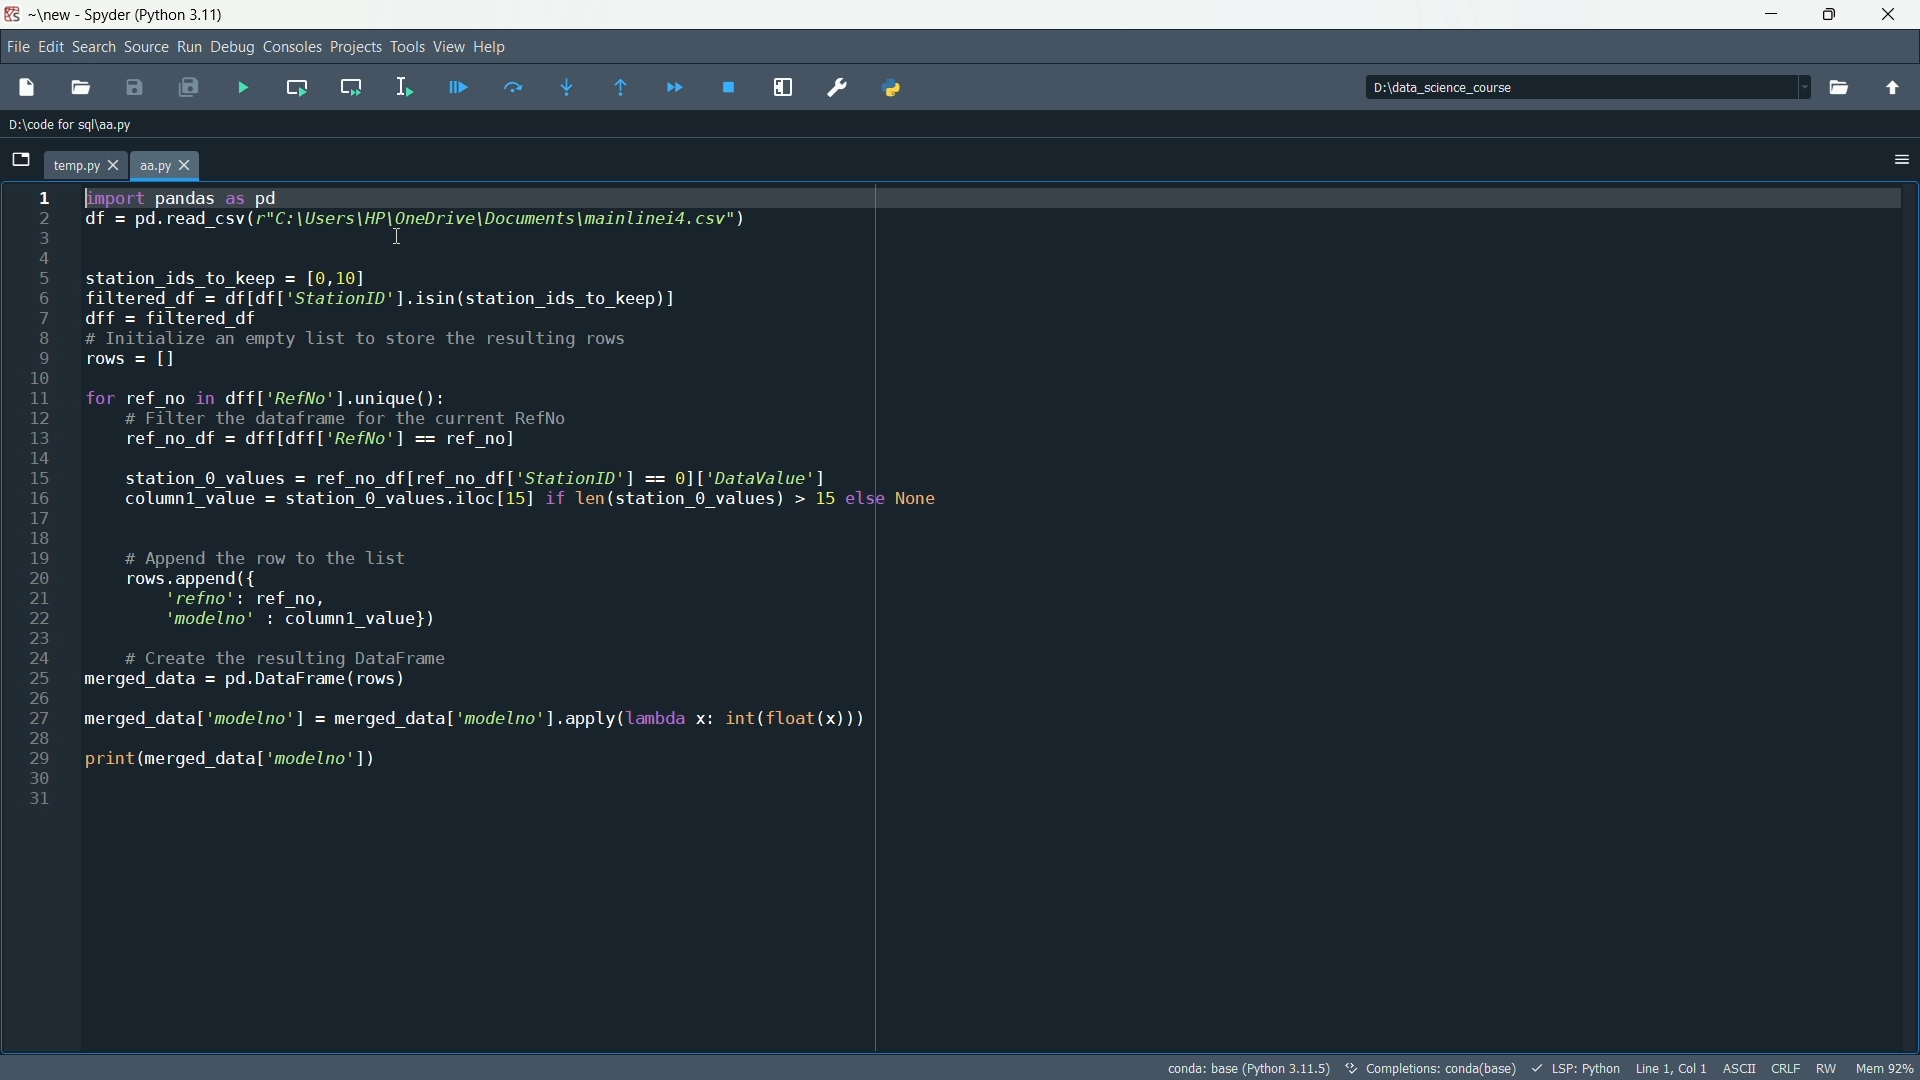  Describe the element at coordinates (1890, 15) in the screenshot. I see `close` at that location.